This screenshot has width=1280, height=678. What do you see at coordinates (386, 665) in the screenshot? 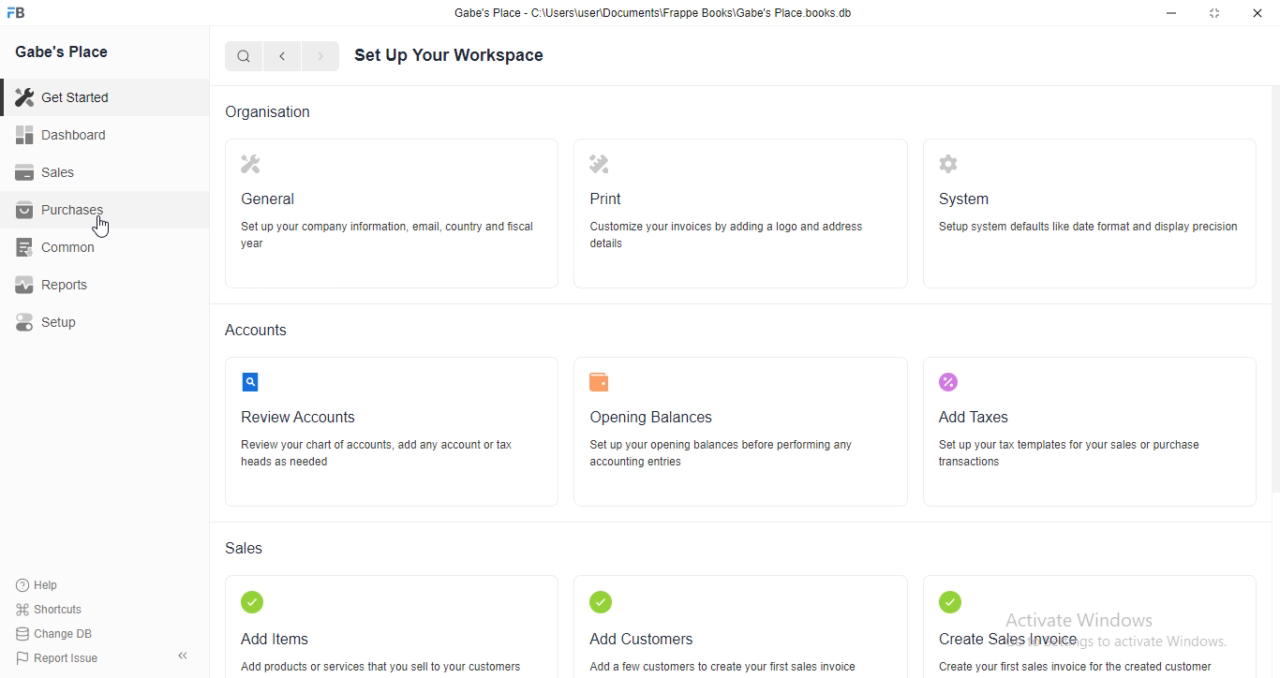
I see `Add products or services that you sell to your customers` at bounding box center [386, 665].